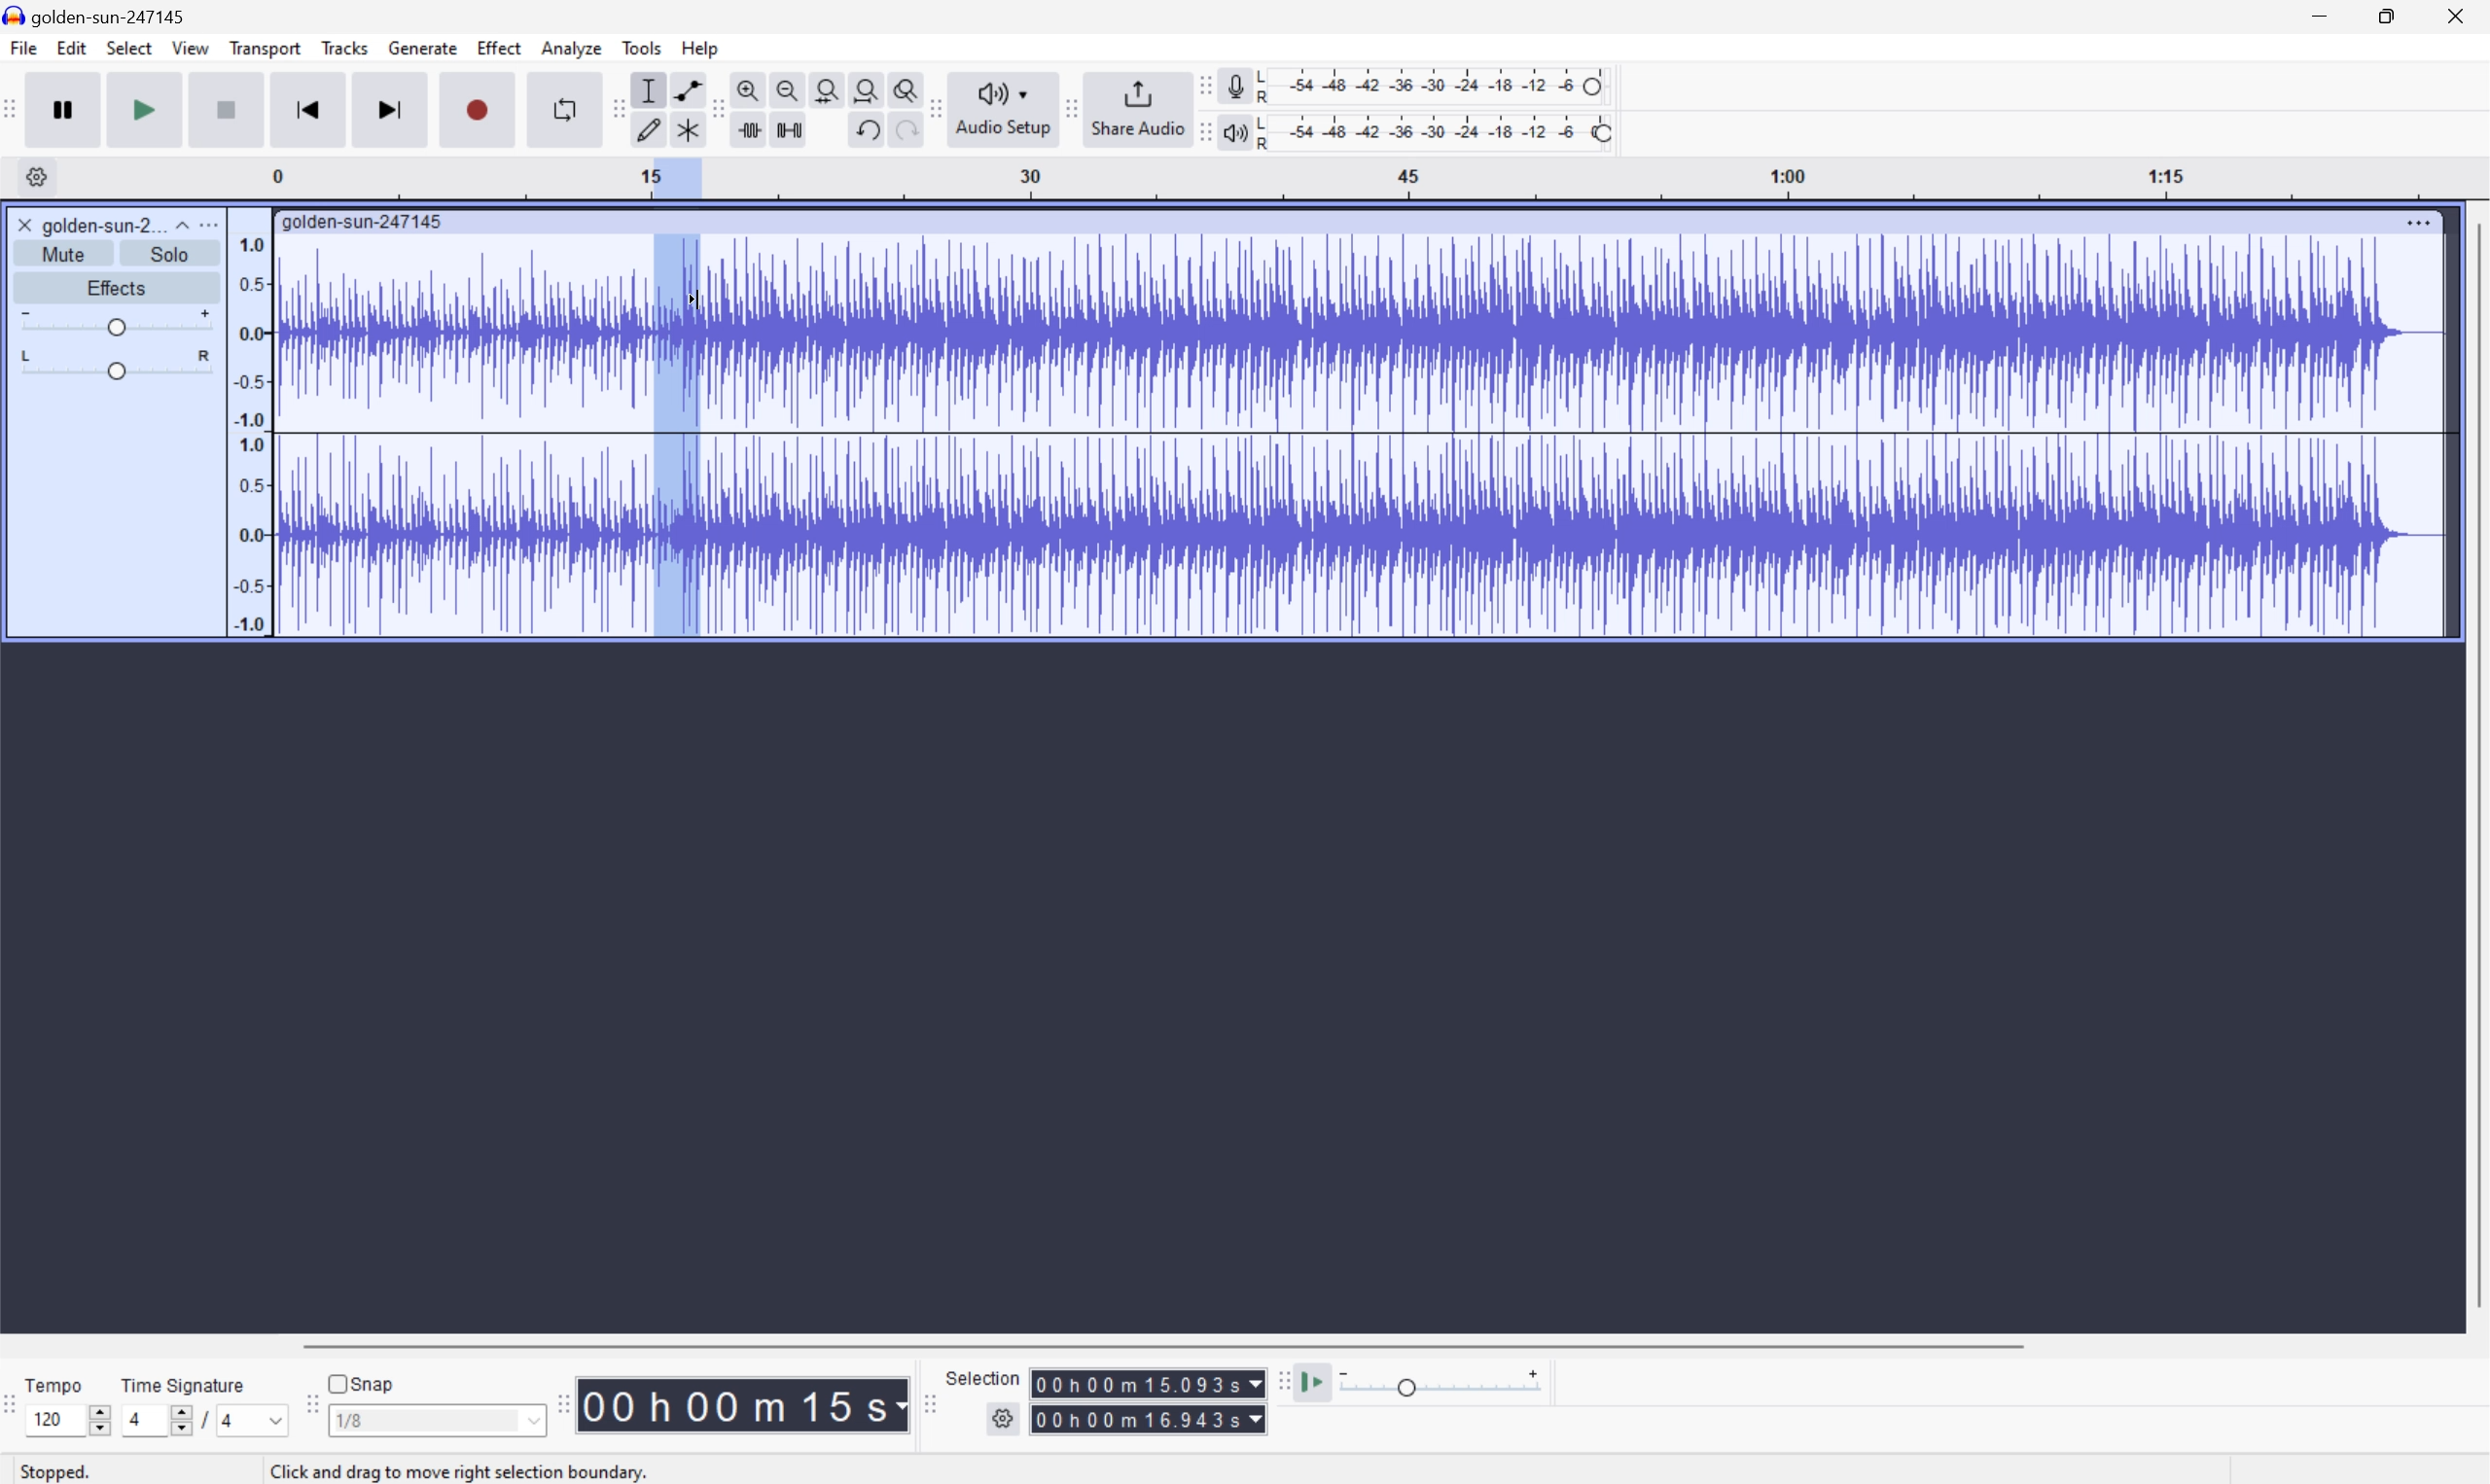 Image resolution: width=2490 pixels, height=1484 pixels. I want to click on Time signature, so click(184, 1382).